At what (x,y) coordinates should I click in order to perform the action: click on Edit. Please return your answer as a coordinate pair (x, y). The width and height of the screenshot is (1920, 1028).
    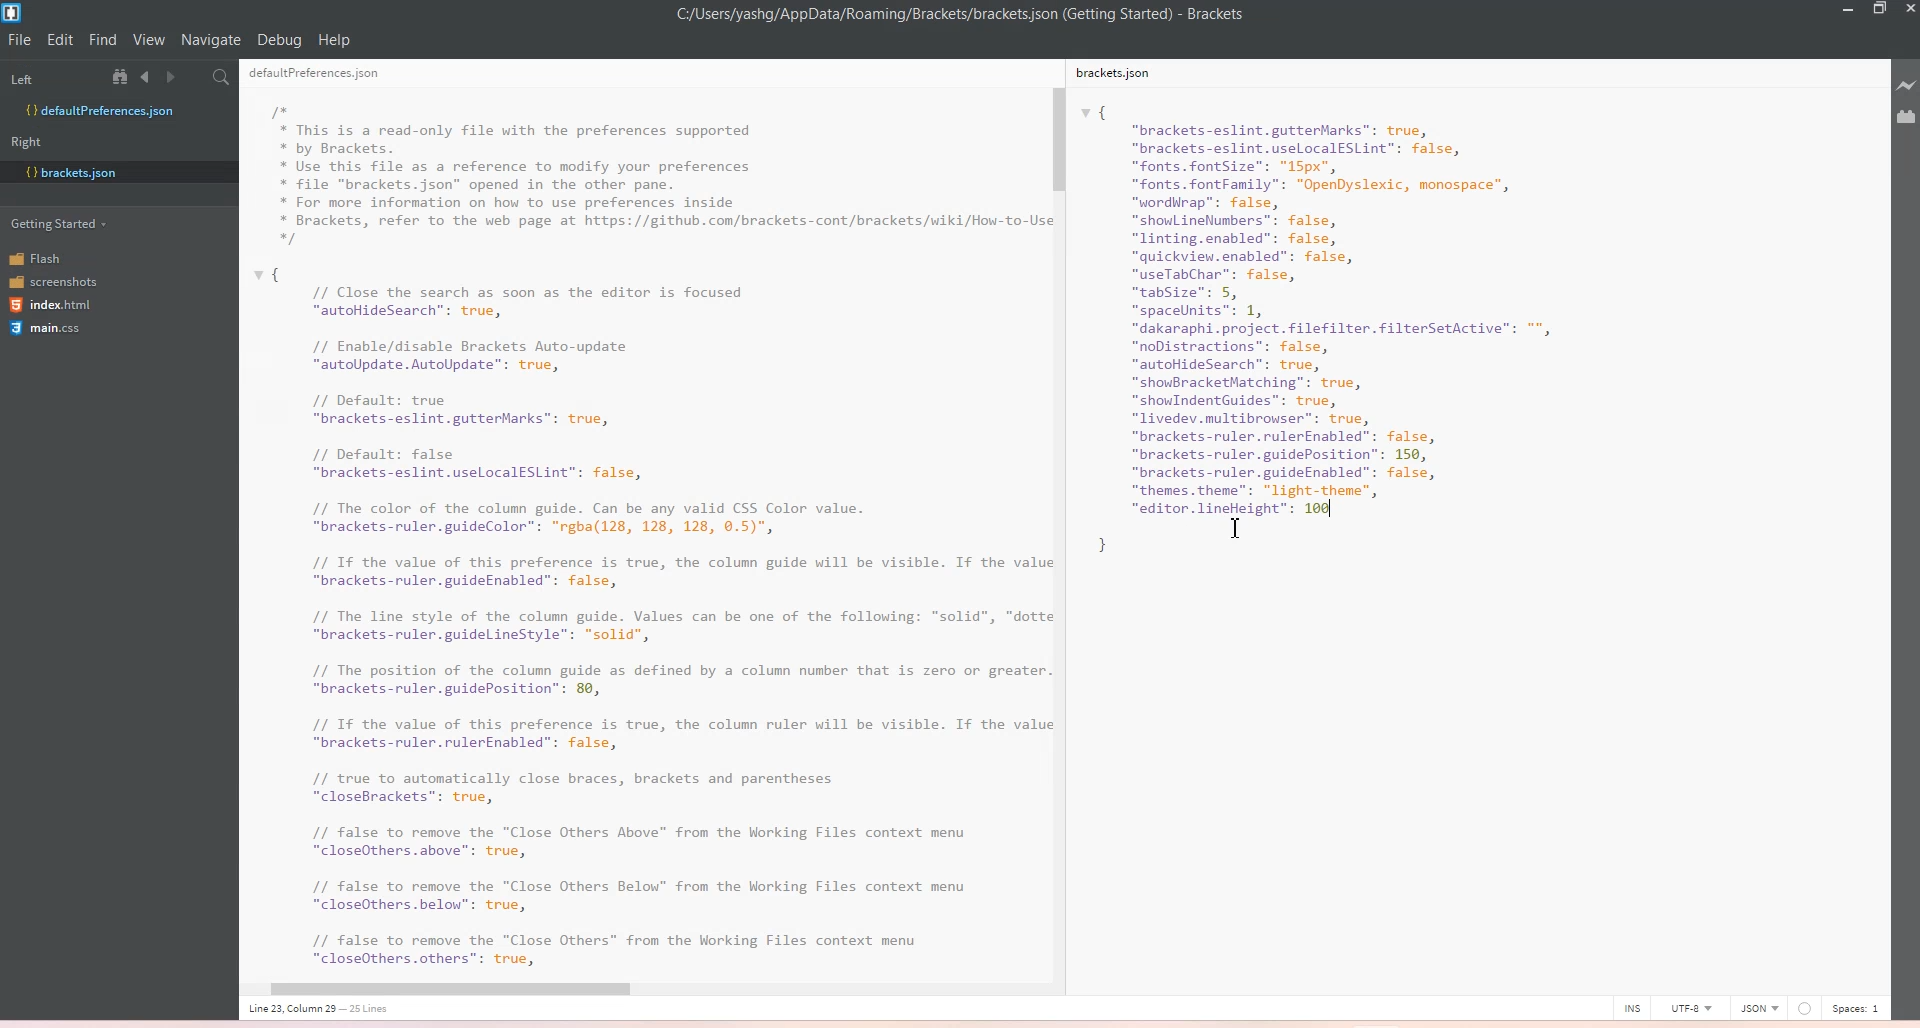
    Looking at the image, I should click on (62, 40).